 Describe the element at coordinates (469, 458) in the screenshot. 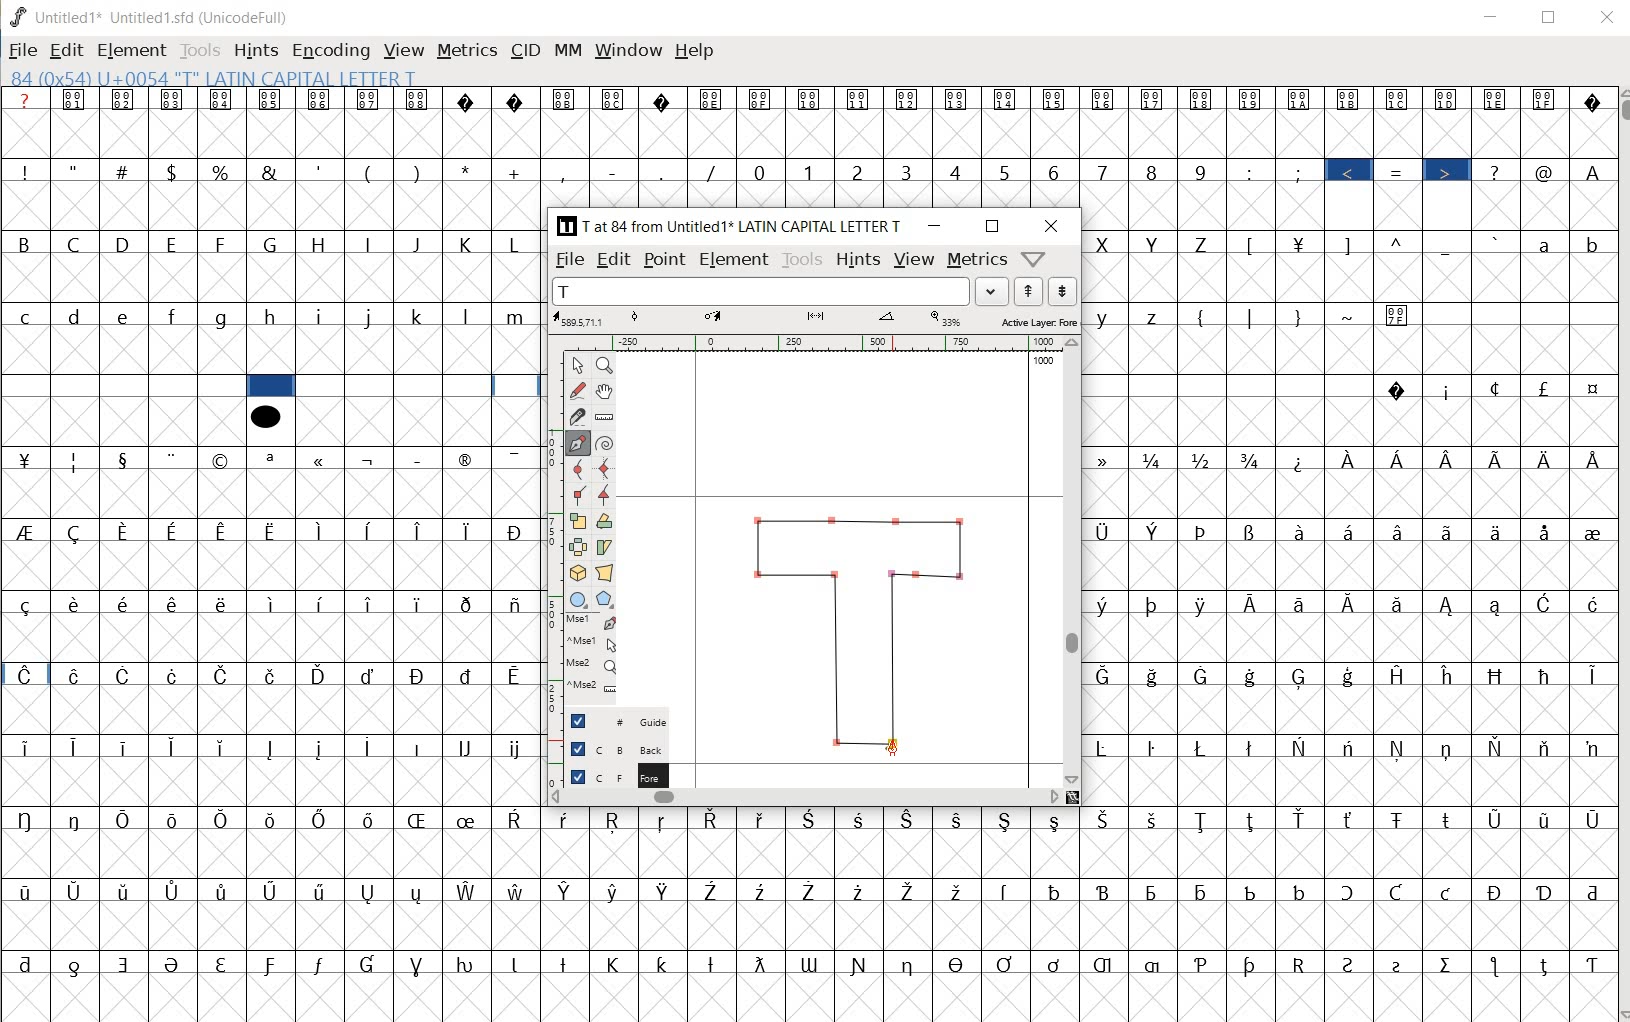

I see `Symbol` at that location.